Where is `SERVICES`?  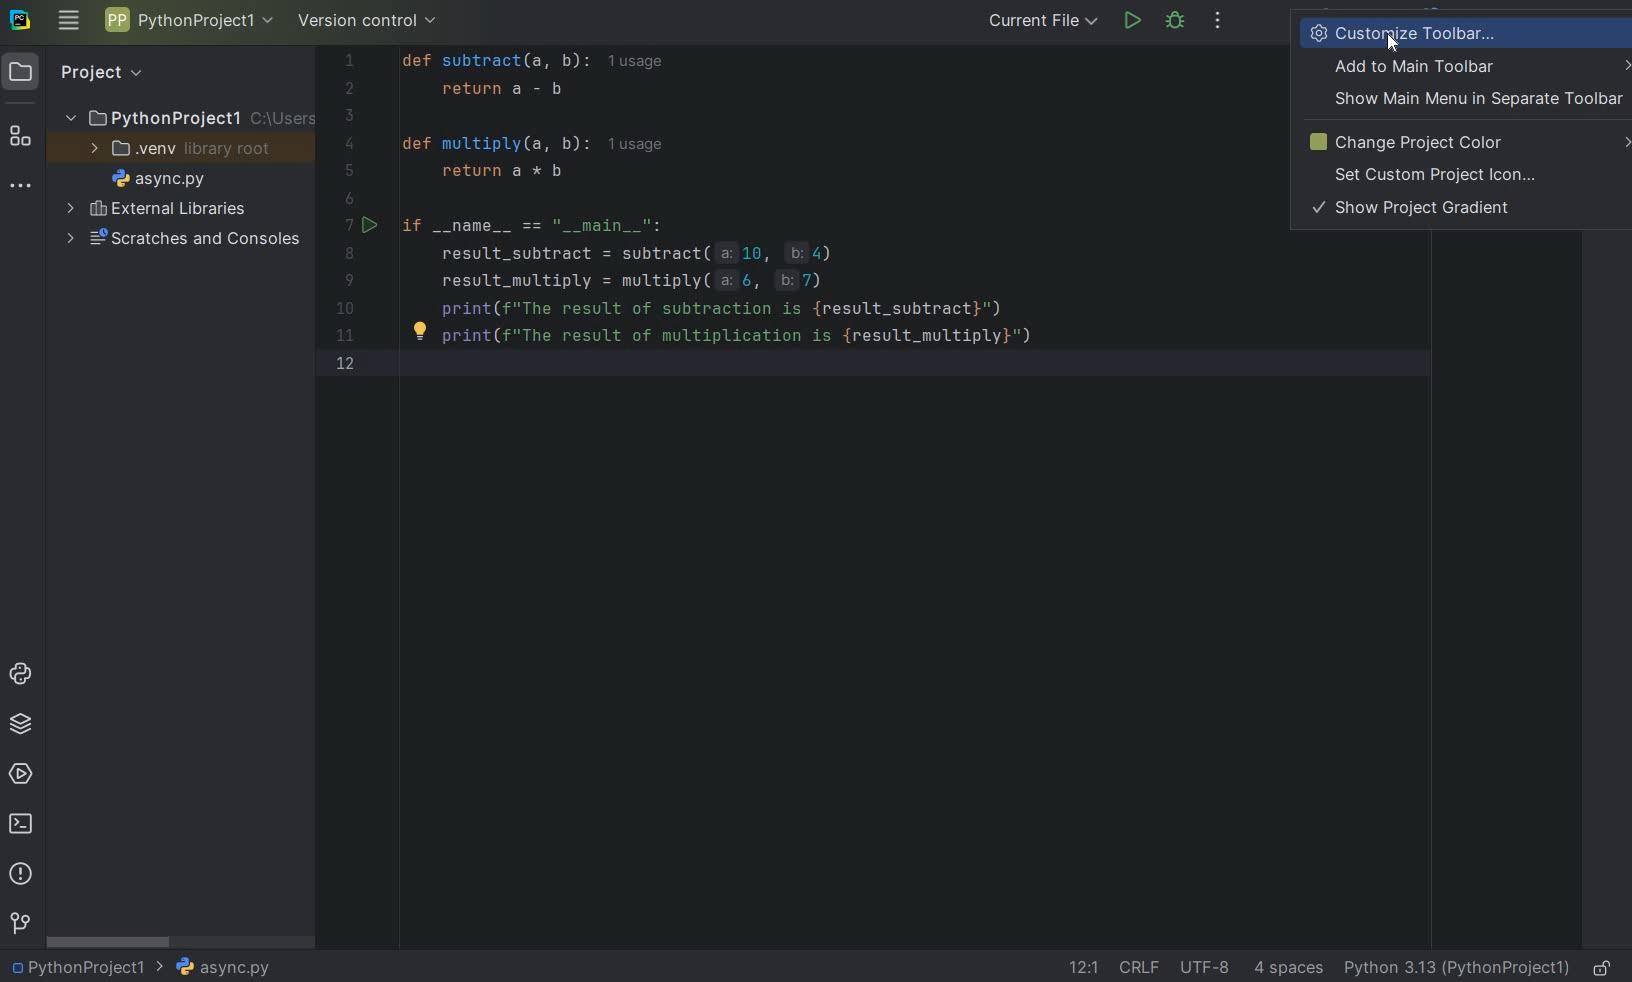
SERVICES is located at coordinates (21, 776).